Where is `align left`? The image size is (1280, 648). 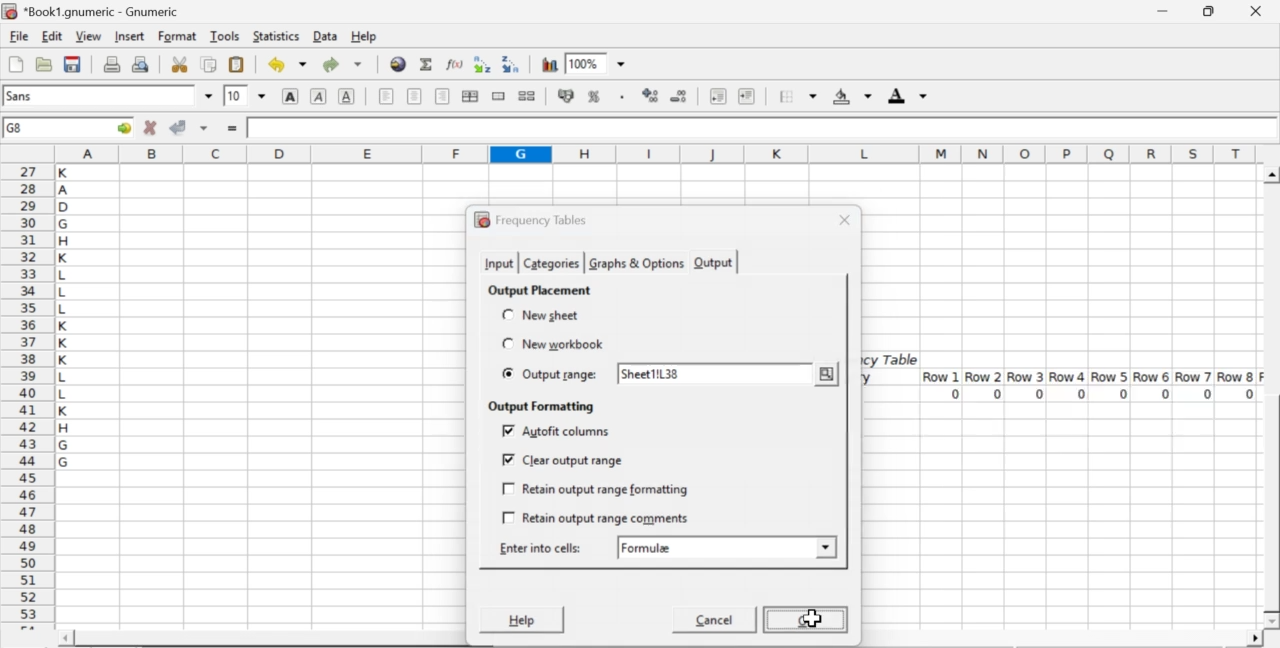
align left is located at coordinates (386, 94).